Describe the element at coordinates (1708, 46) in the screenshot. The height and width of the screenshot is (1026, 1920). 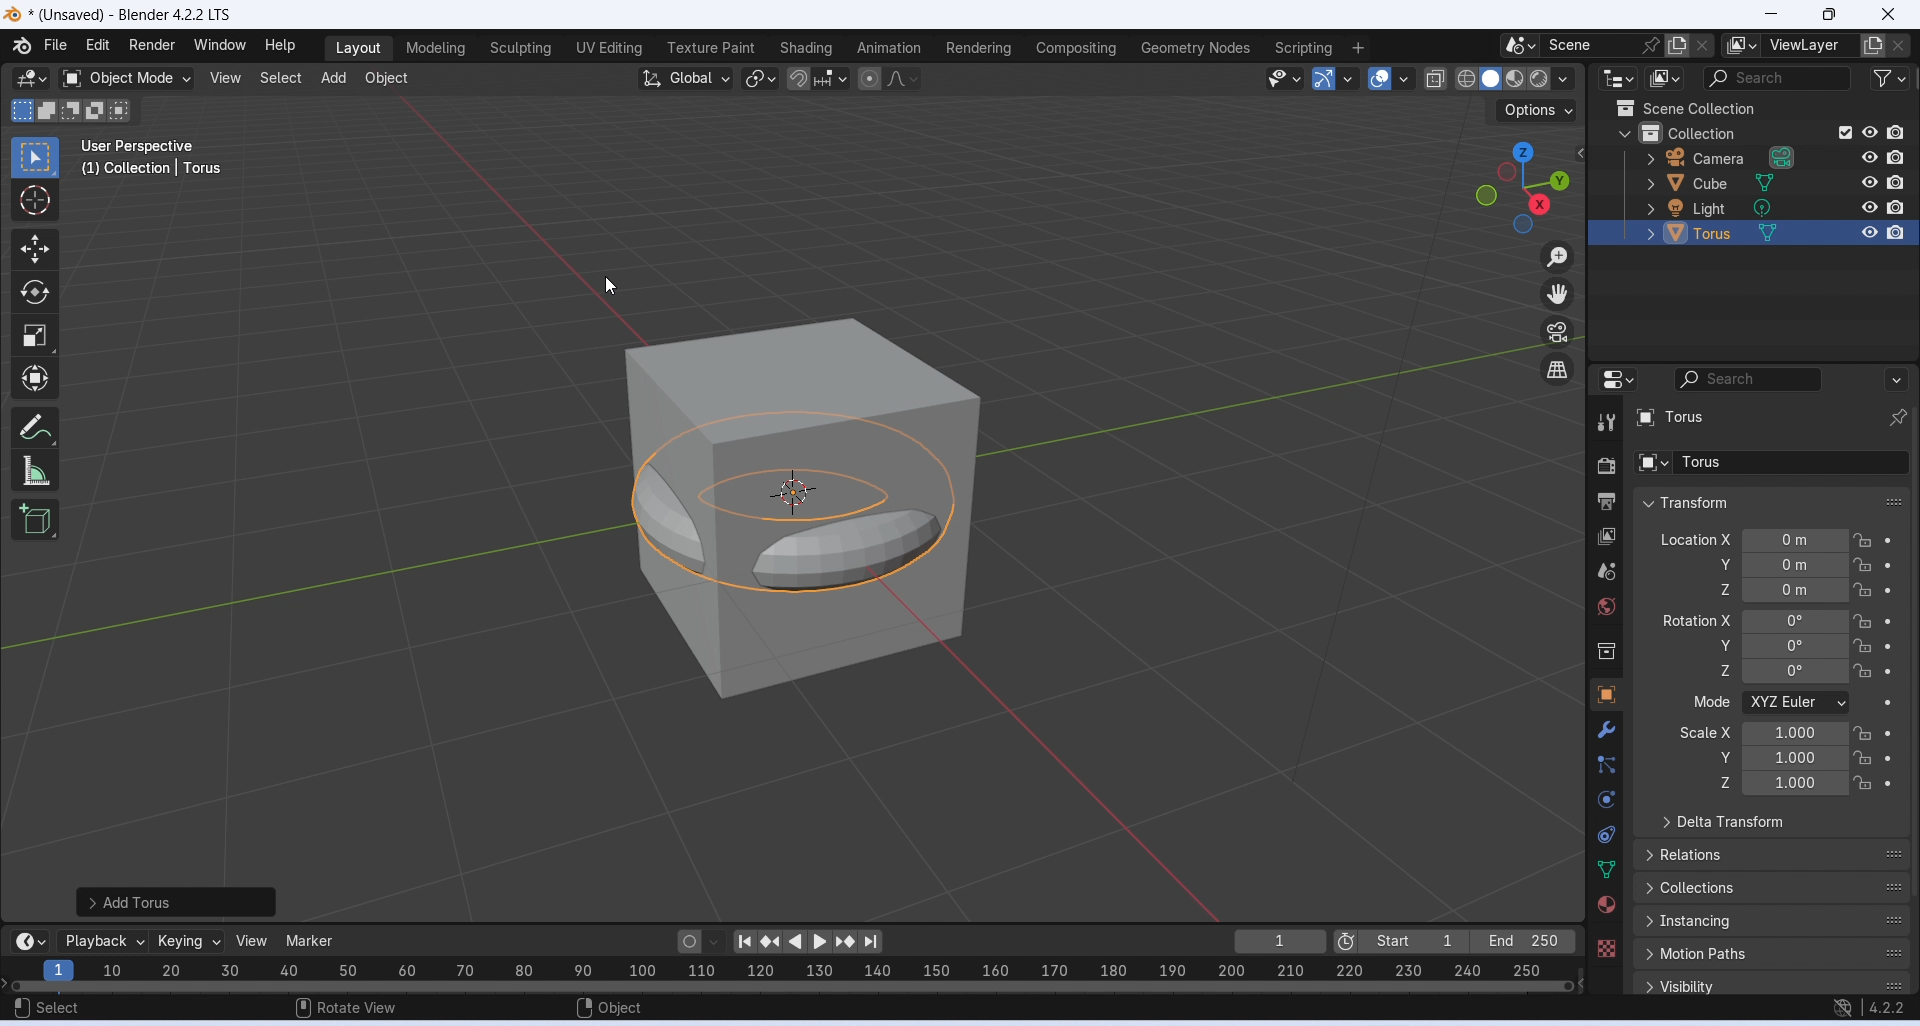
I see `New scene` at that location.